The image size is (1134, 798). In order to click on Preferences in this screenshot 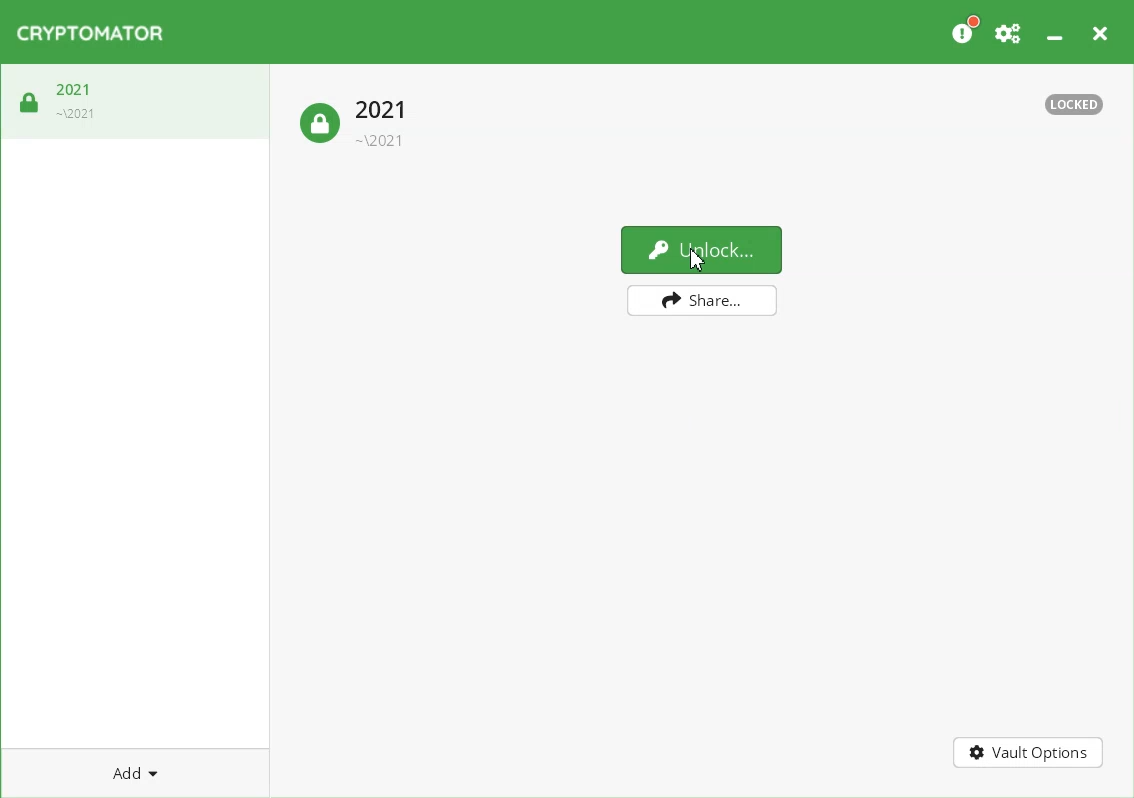, I will do `click(1009, 30)`.